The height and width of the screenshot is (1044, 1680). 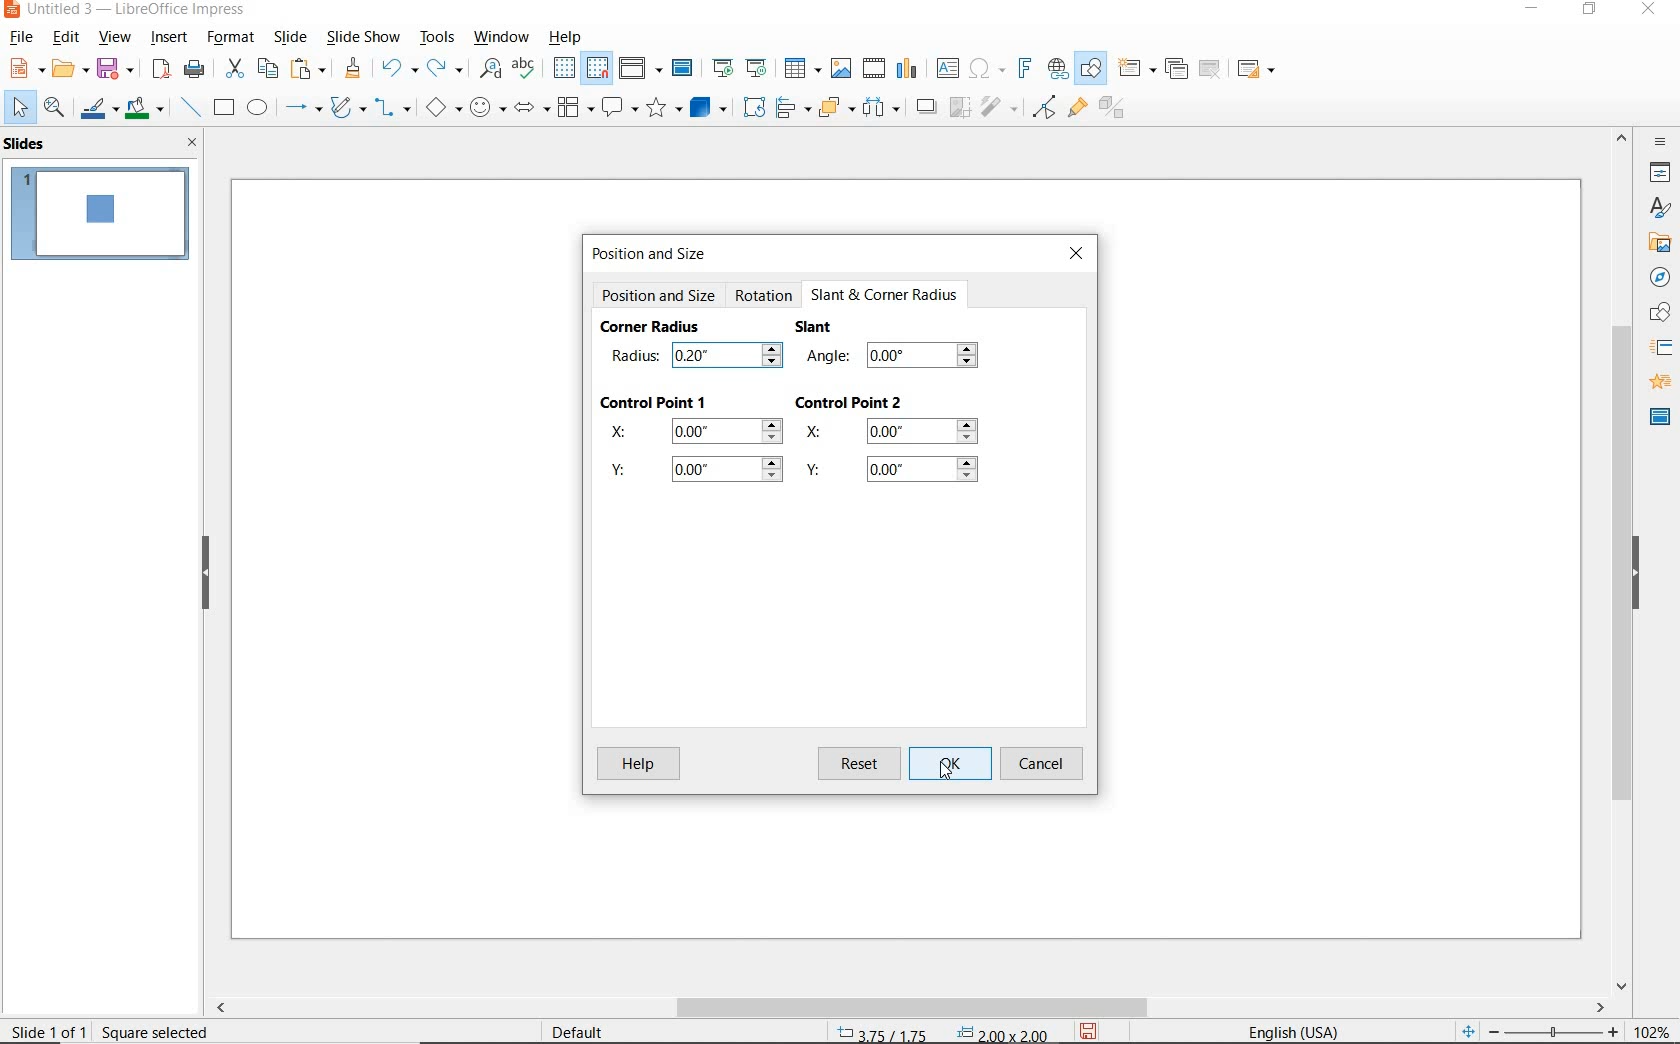 I want to click on 0.20, so click(x=712, y=356).